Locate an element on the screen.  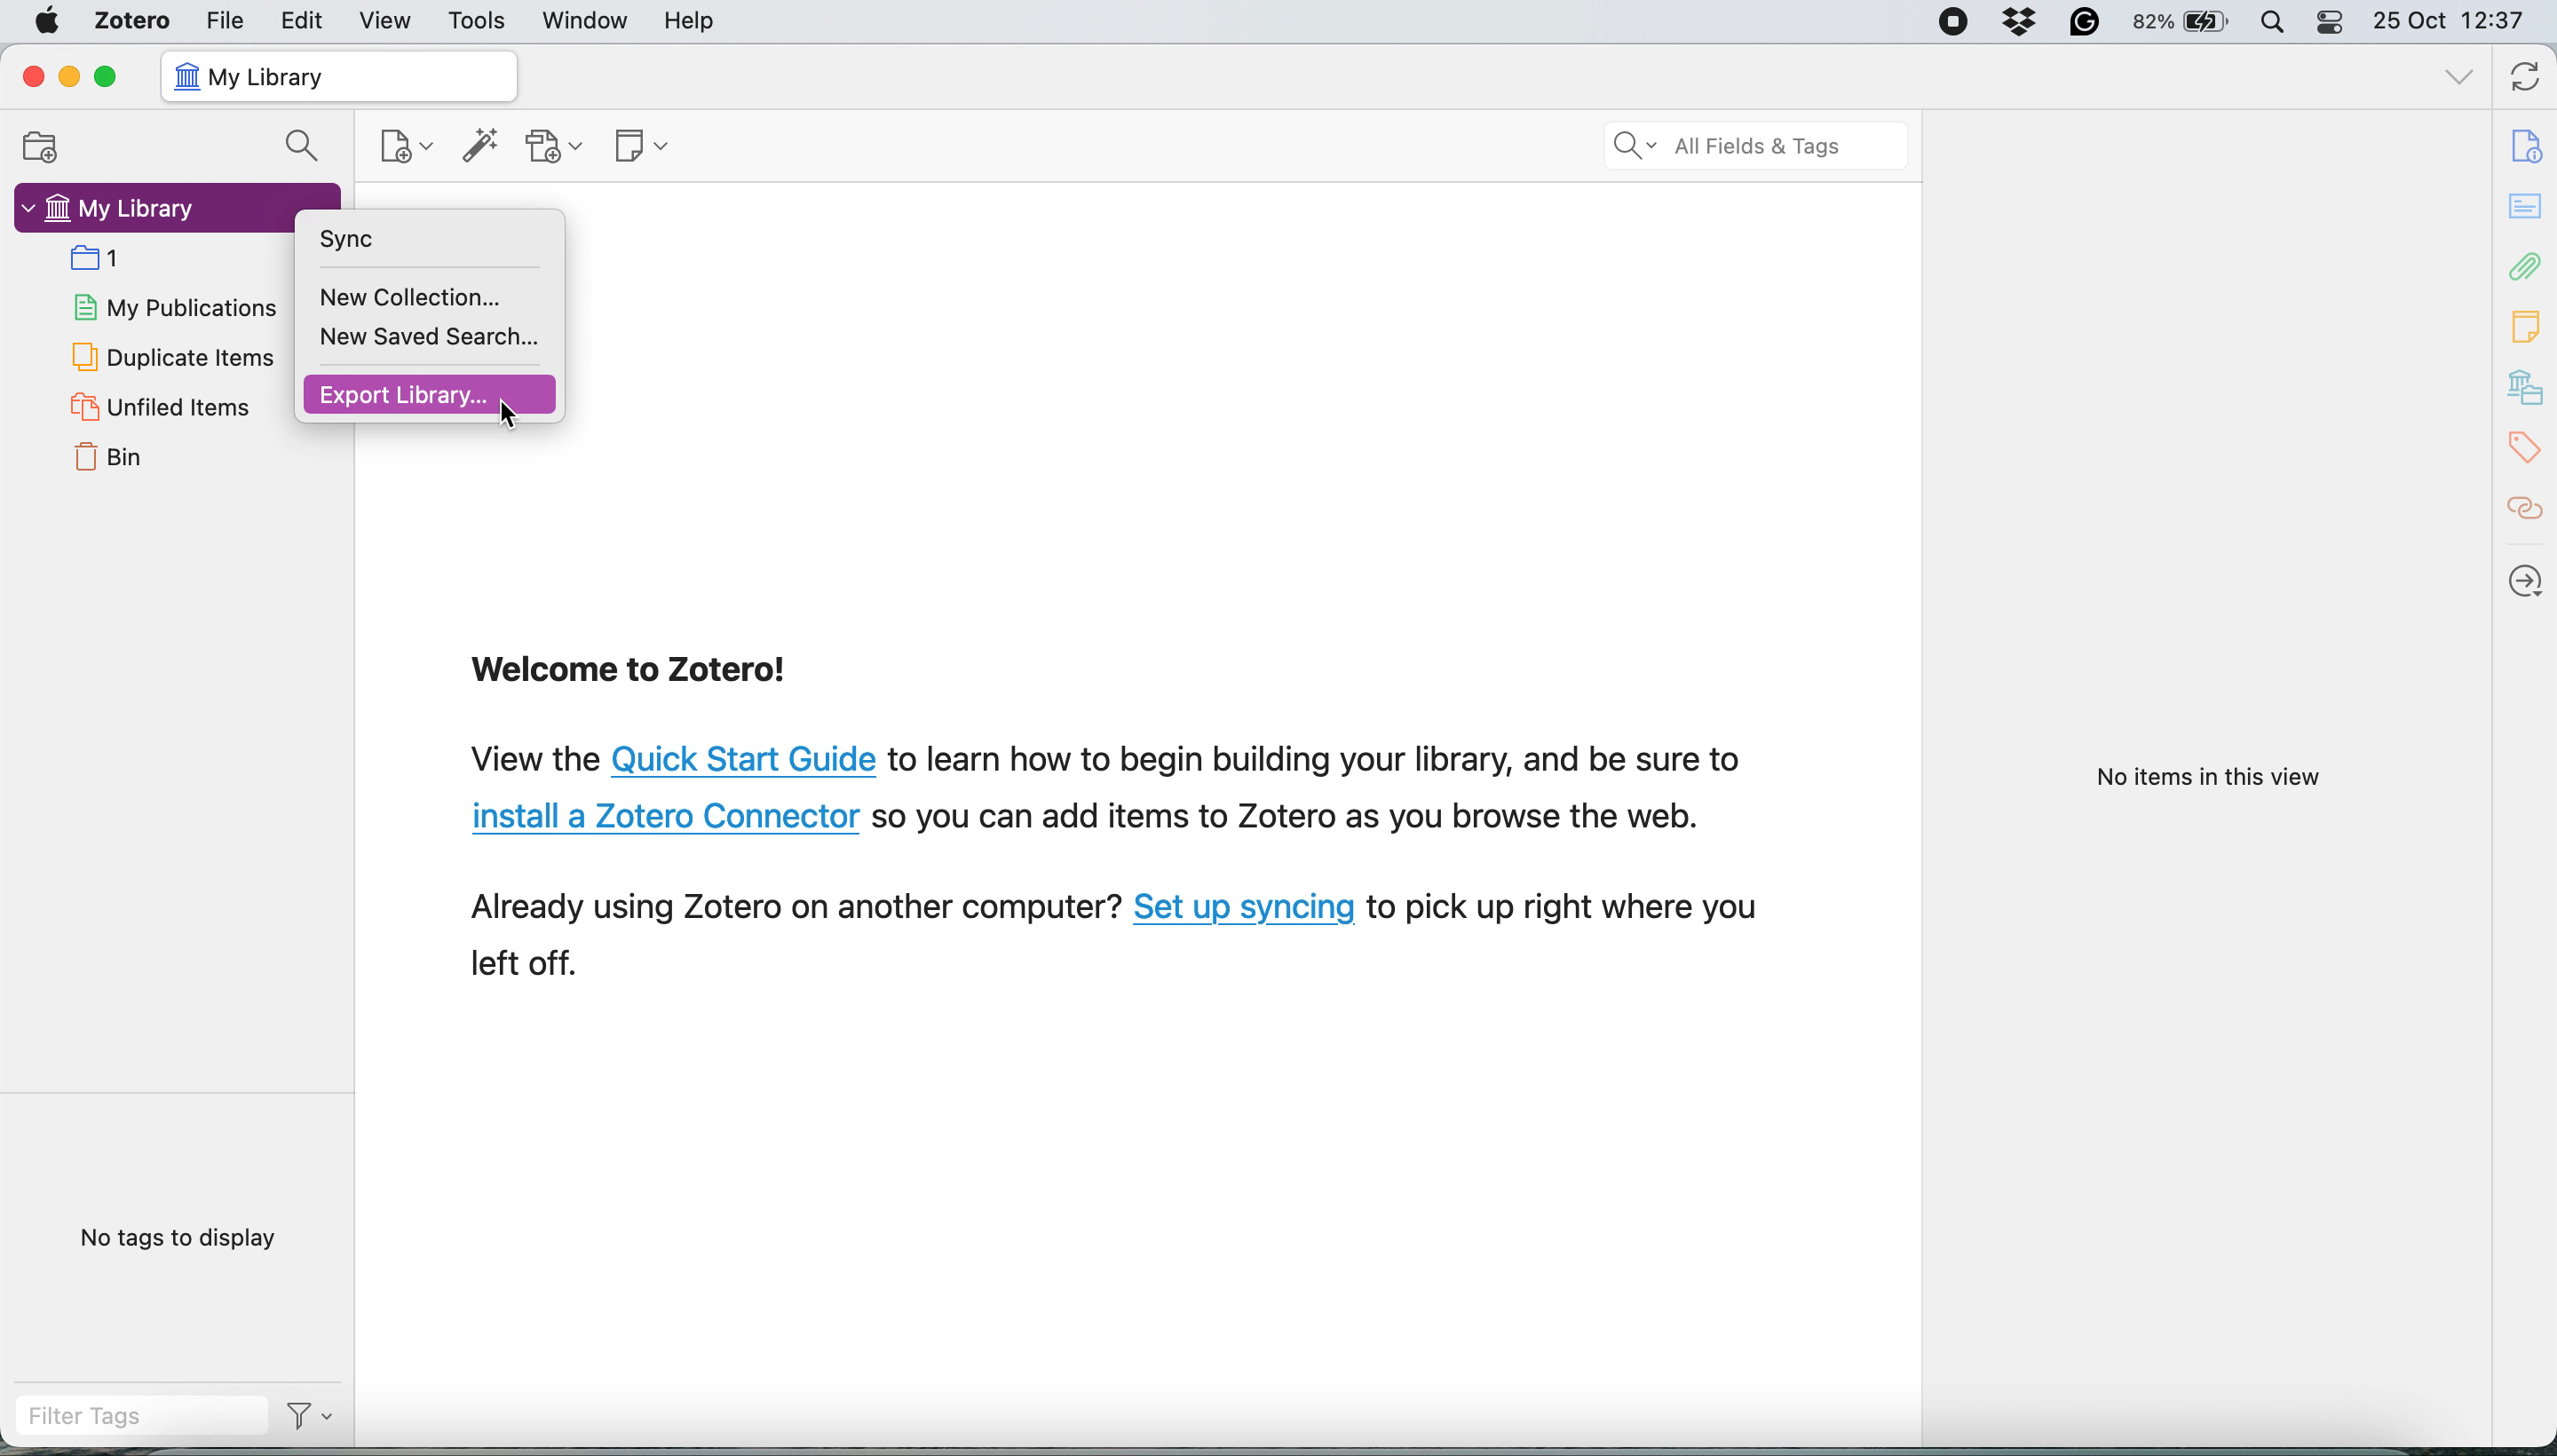
my publications is located at coordinates (172, 308).